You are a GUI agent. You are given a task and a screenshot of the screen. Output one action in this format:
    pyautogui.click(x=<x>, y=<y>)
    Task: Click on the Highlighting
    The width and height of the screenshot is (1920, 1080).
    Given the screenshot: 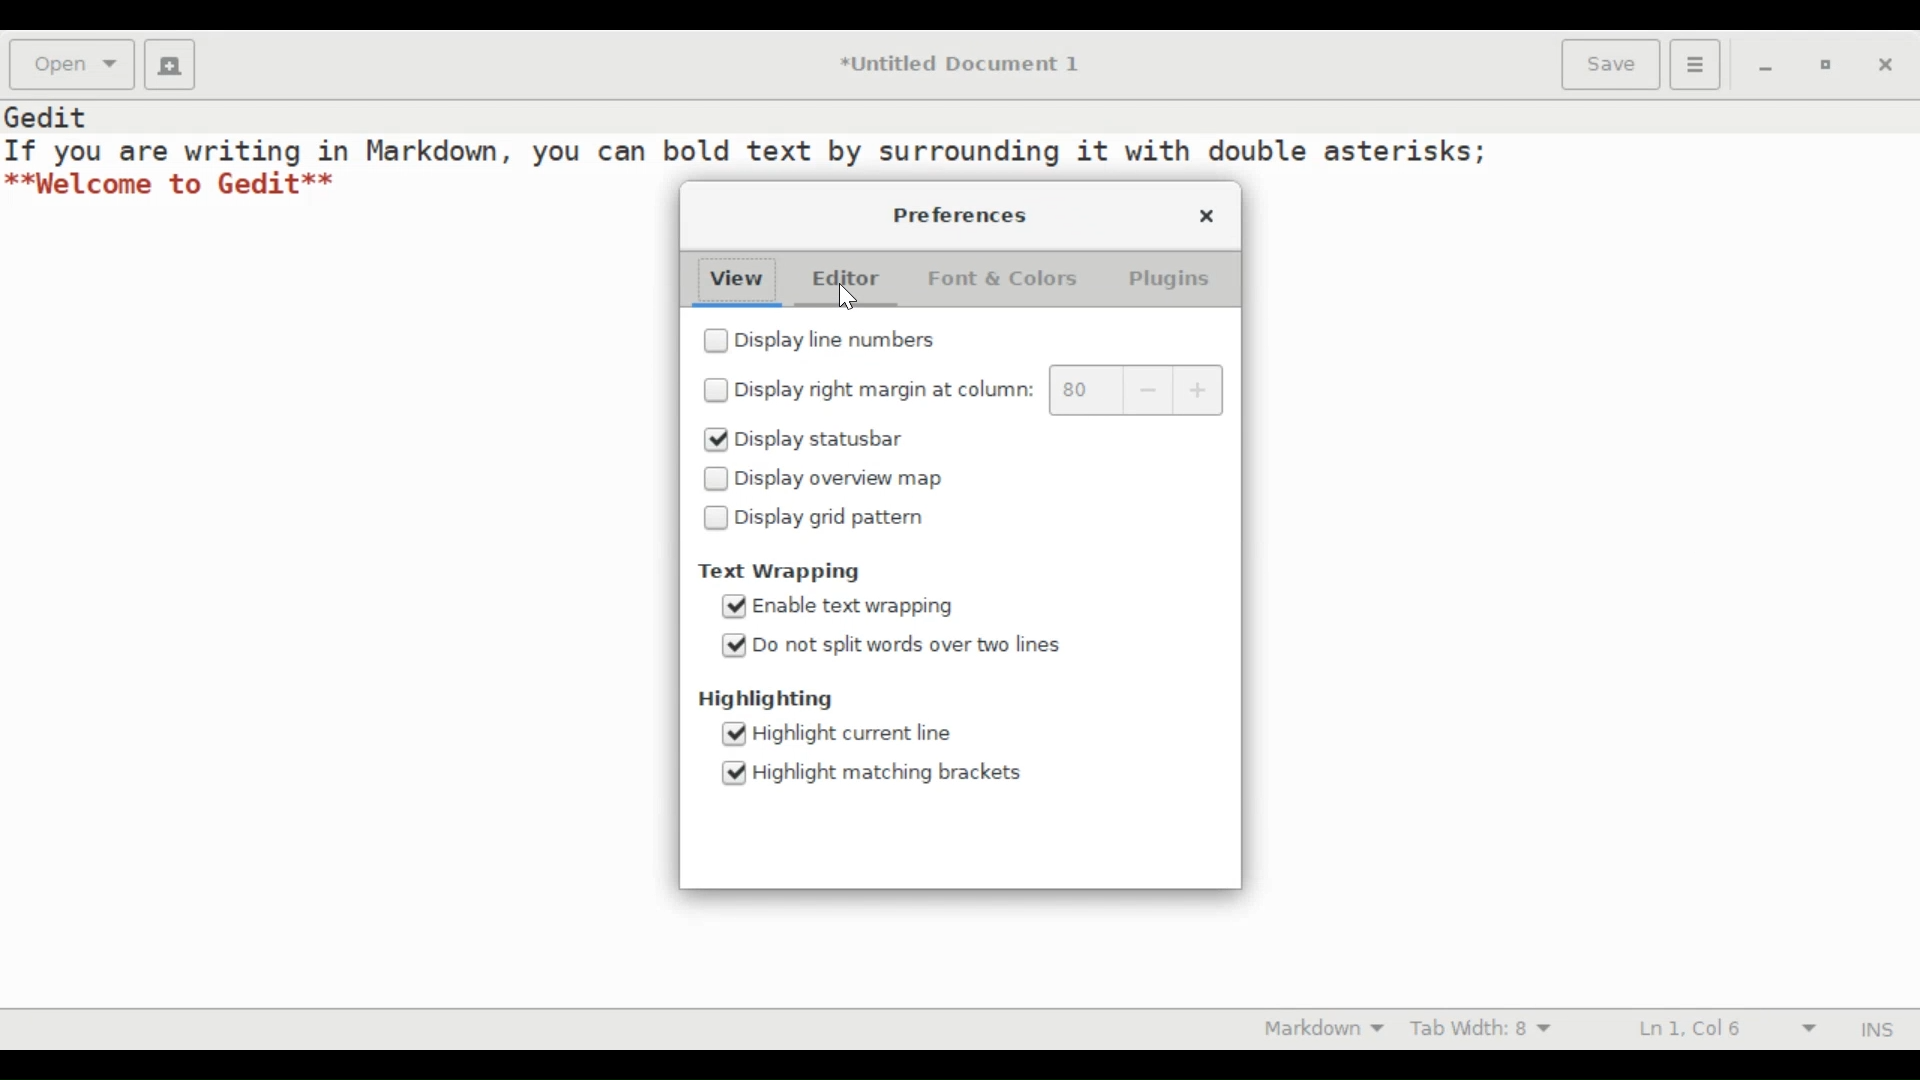 What is the action you would take?
    pyautogui.click(x=766, y=699)
    